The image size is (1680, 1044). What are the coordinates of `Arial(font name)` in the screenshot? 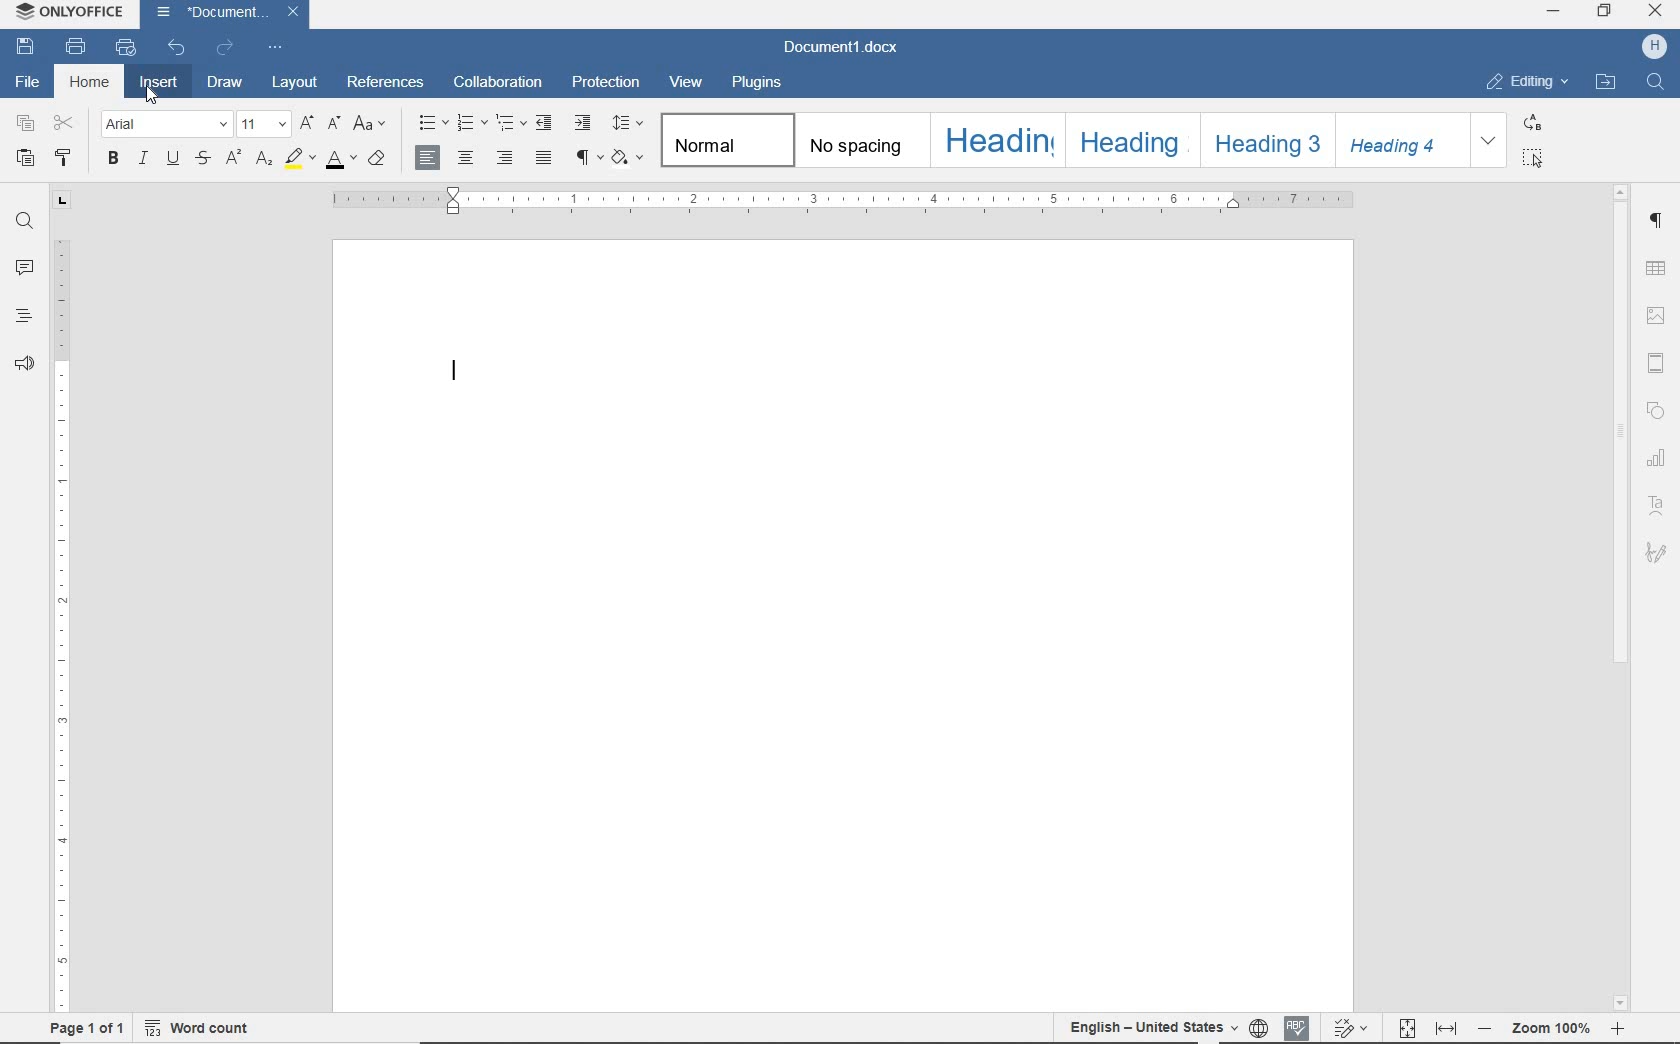 It's located at (164, 123).